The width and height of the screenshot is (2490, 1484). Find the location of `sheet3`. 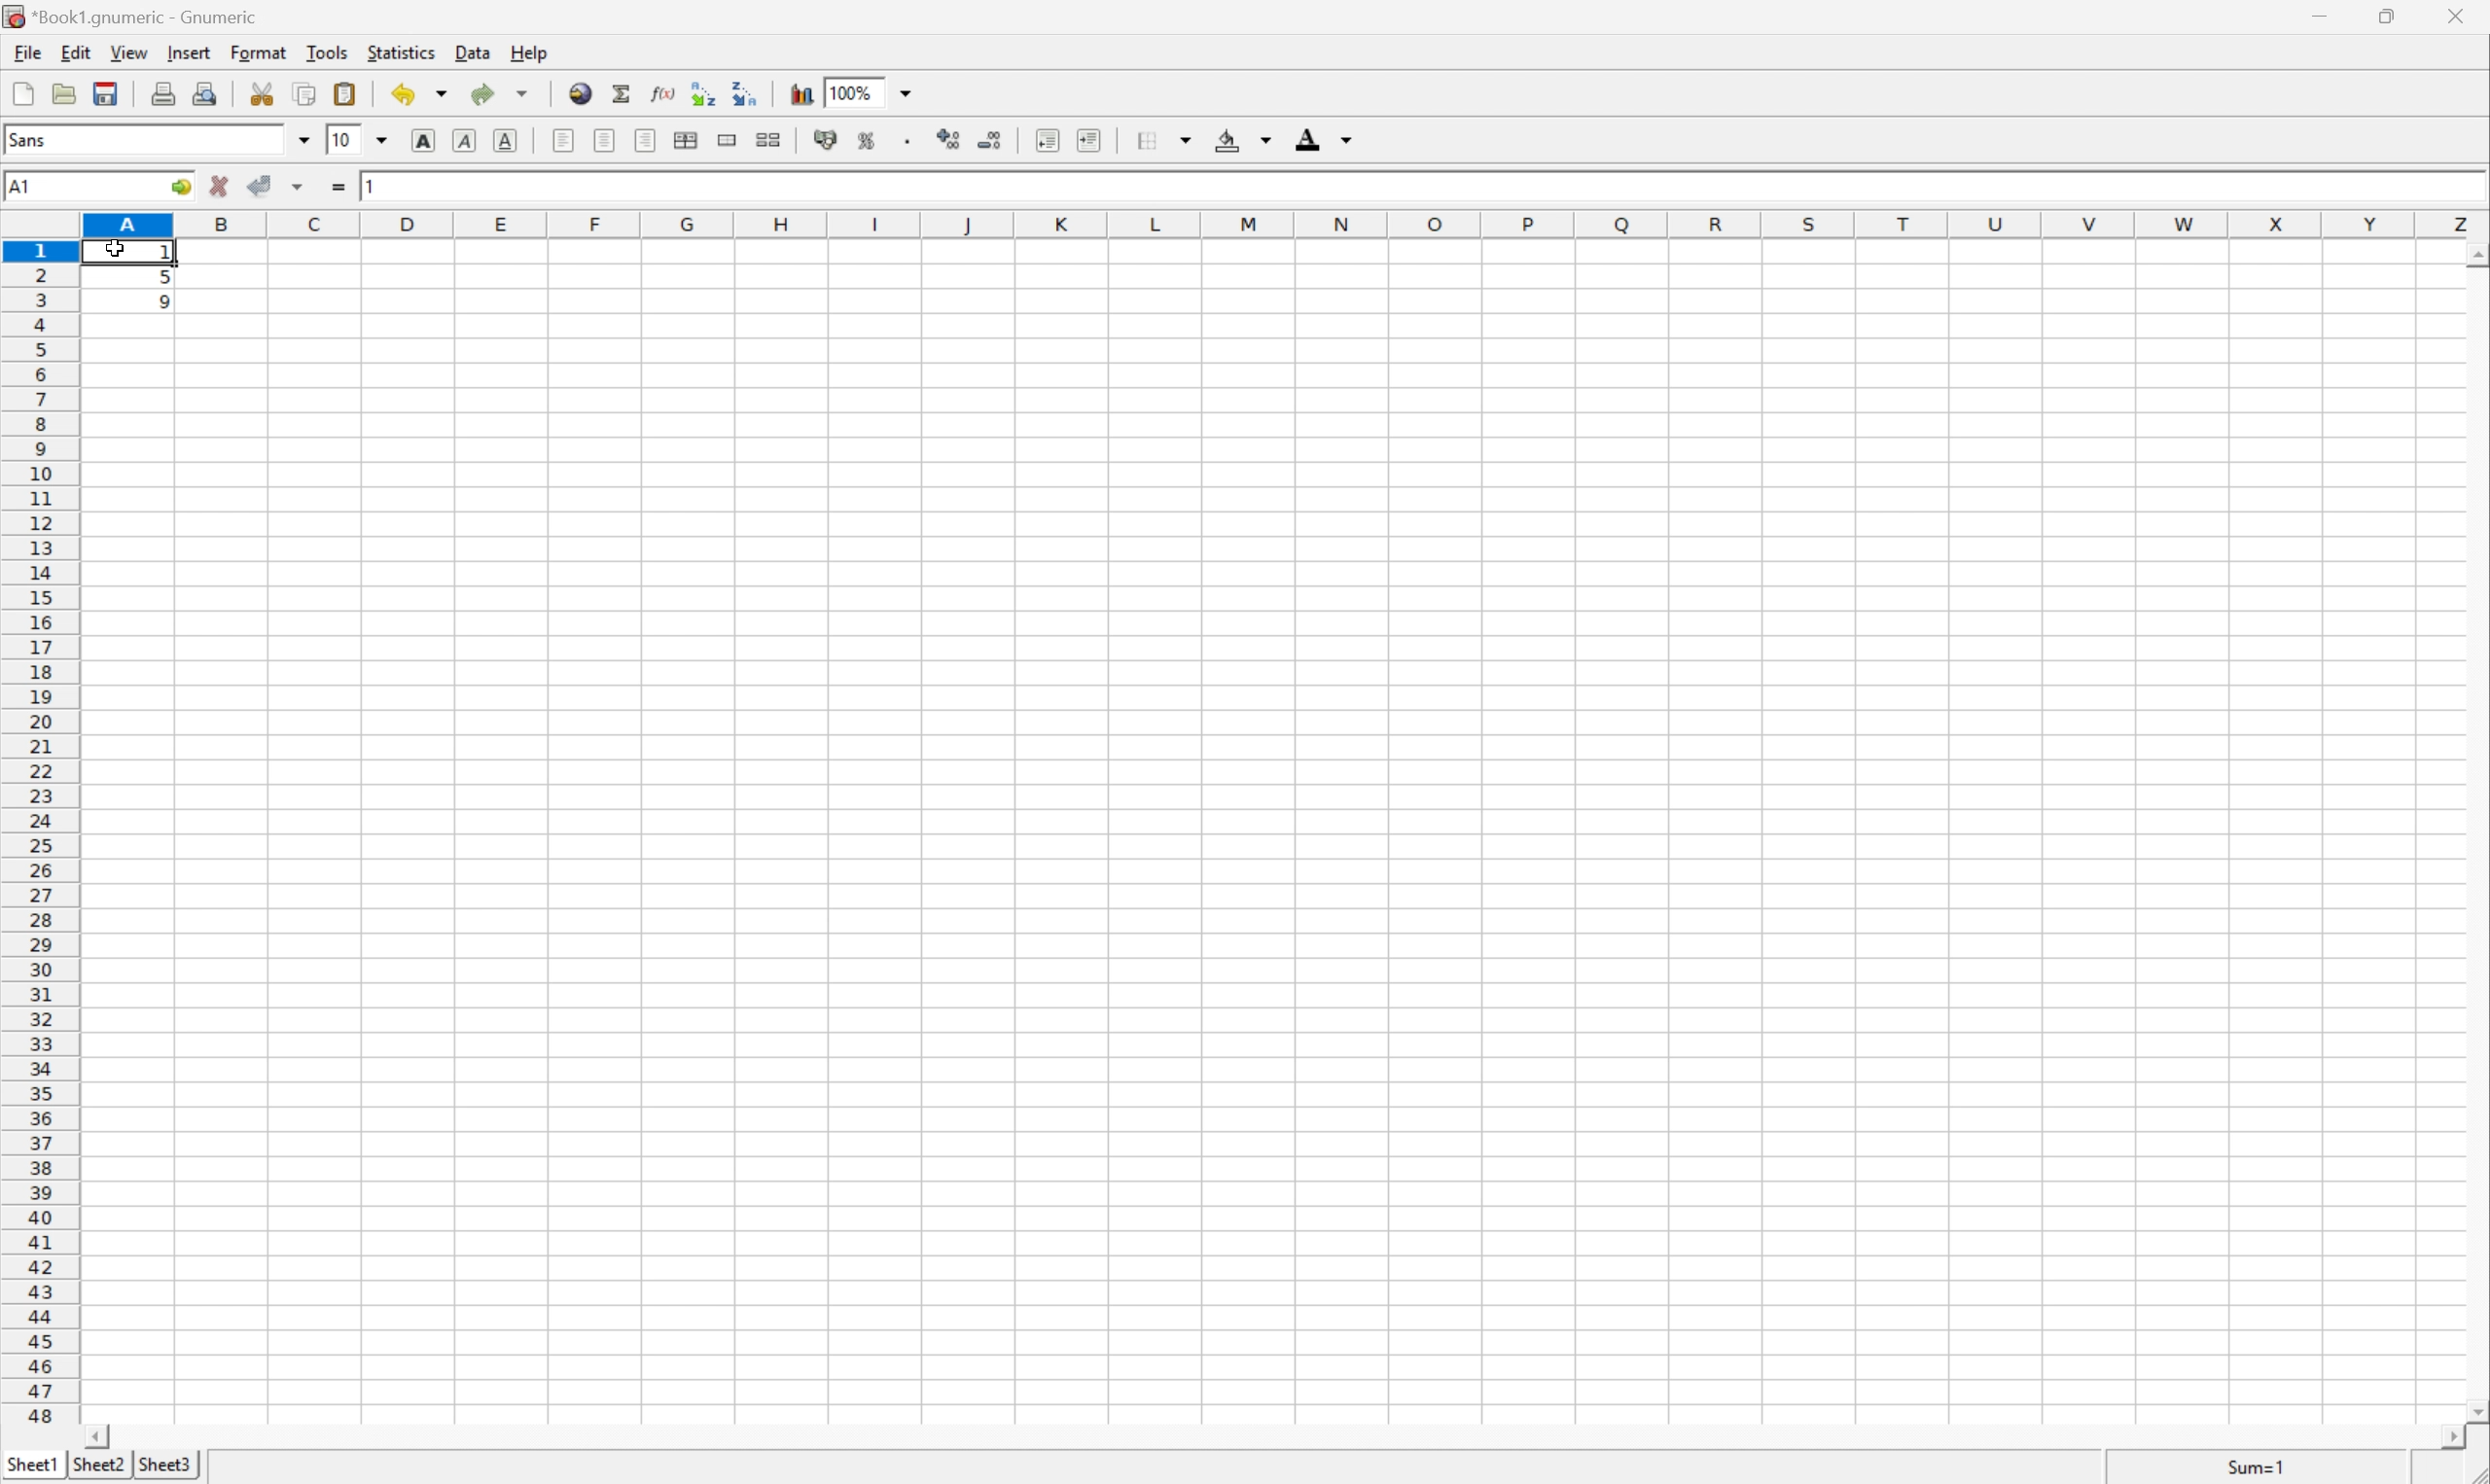

sheet3 is located at coordinates (164, 1466).